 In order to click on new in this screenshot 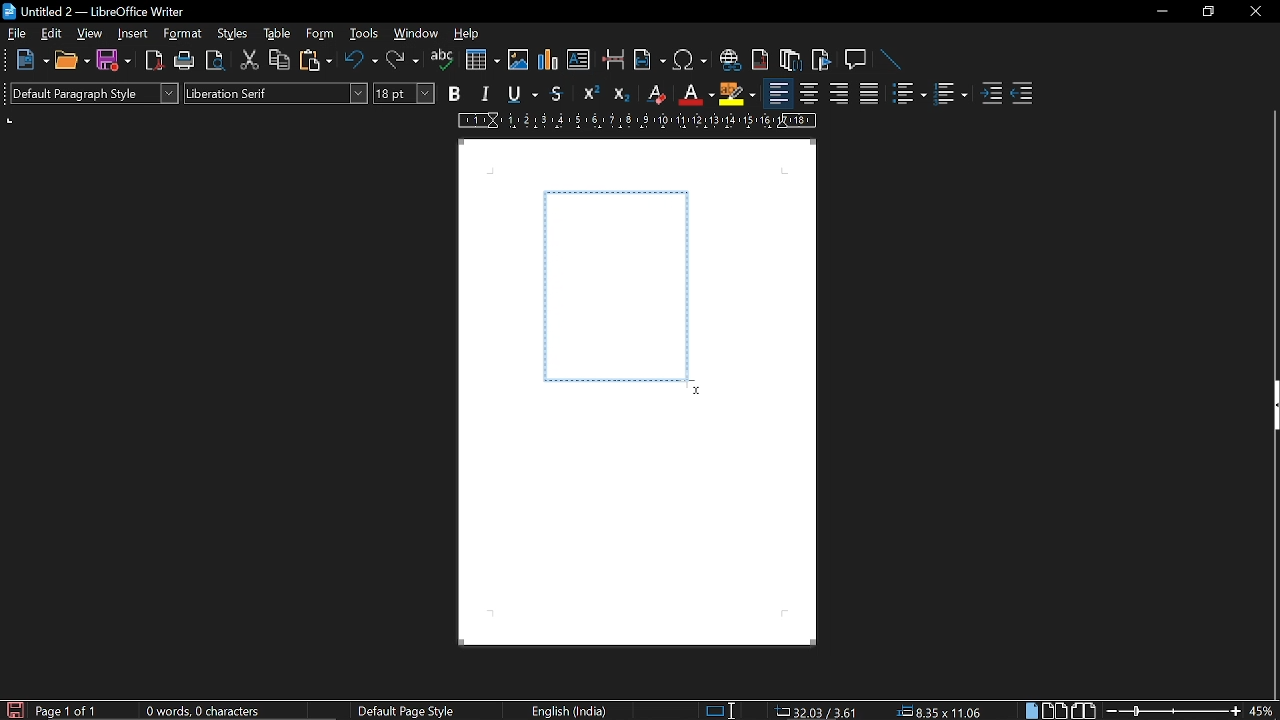, I will do `click(31, 59)`.